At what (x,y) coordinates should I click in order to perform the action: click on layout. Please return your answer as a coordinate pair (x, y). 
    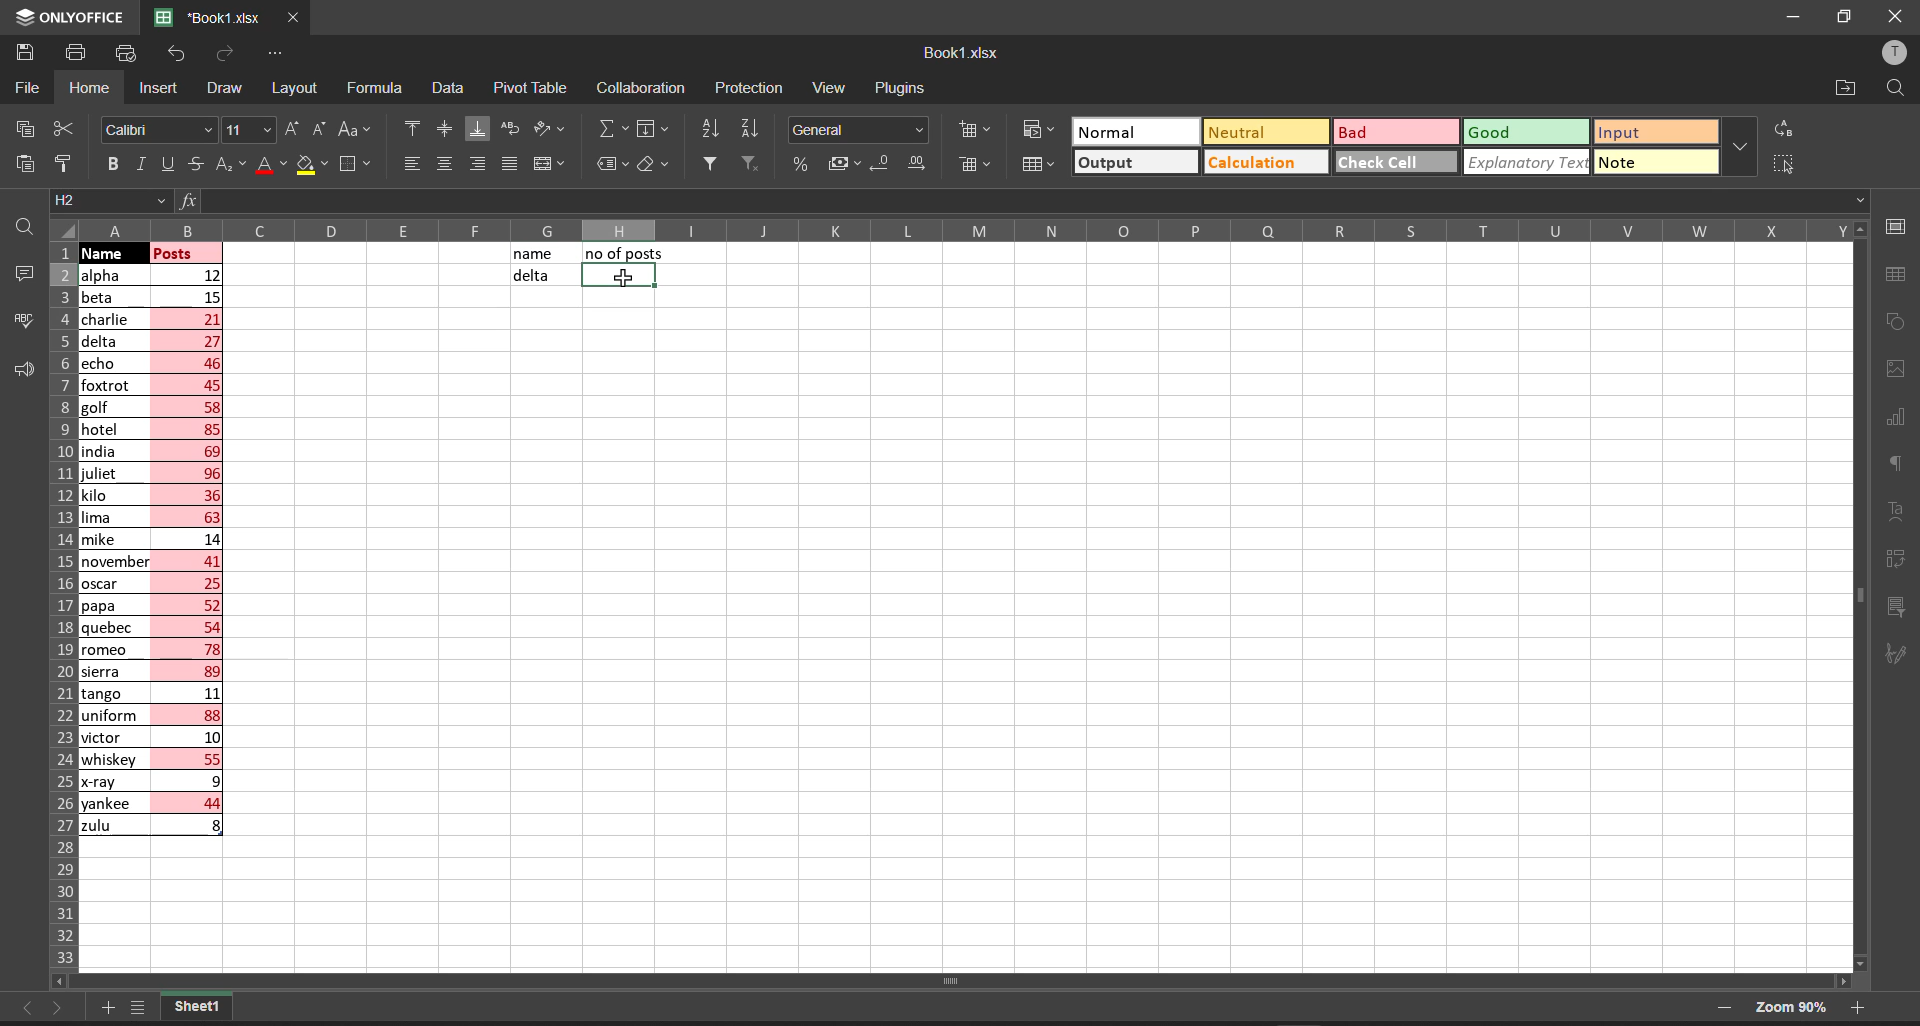
    Looking at the image, I should click on (297, 89).